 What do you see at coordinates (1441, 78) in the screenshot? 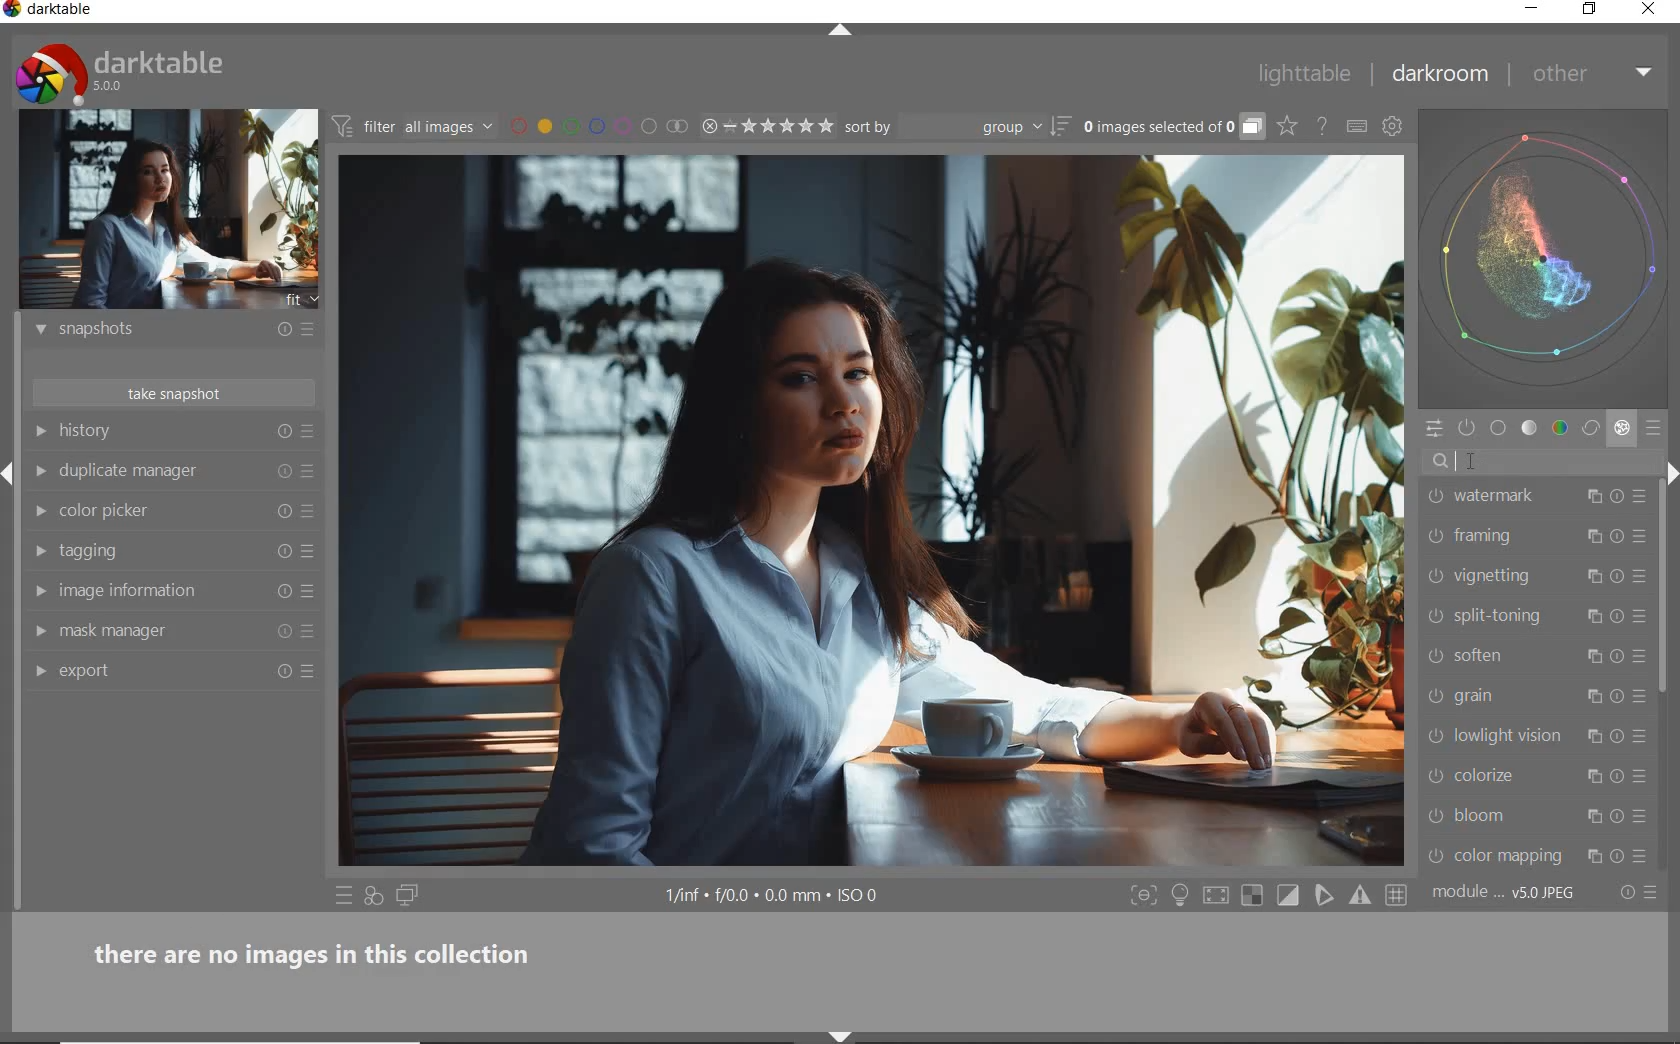
I see `darkroom` at bounding box center [1441, 78].